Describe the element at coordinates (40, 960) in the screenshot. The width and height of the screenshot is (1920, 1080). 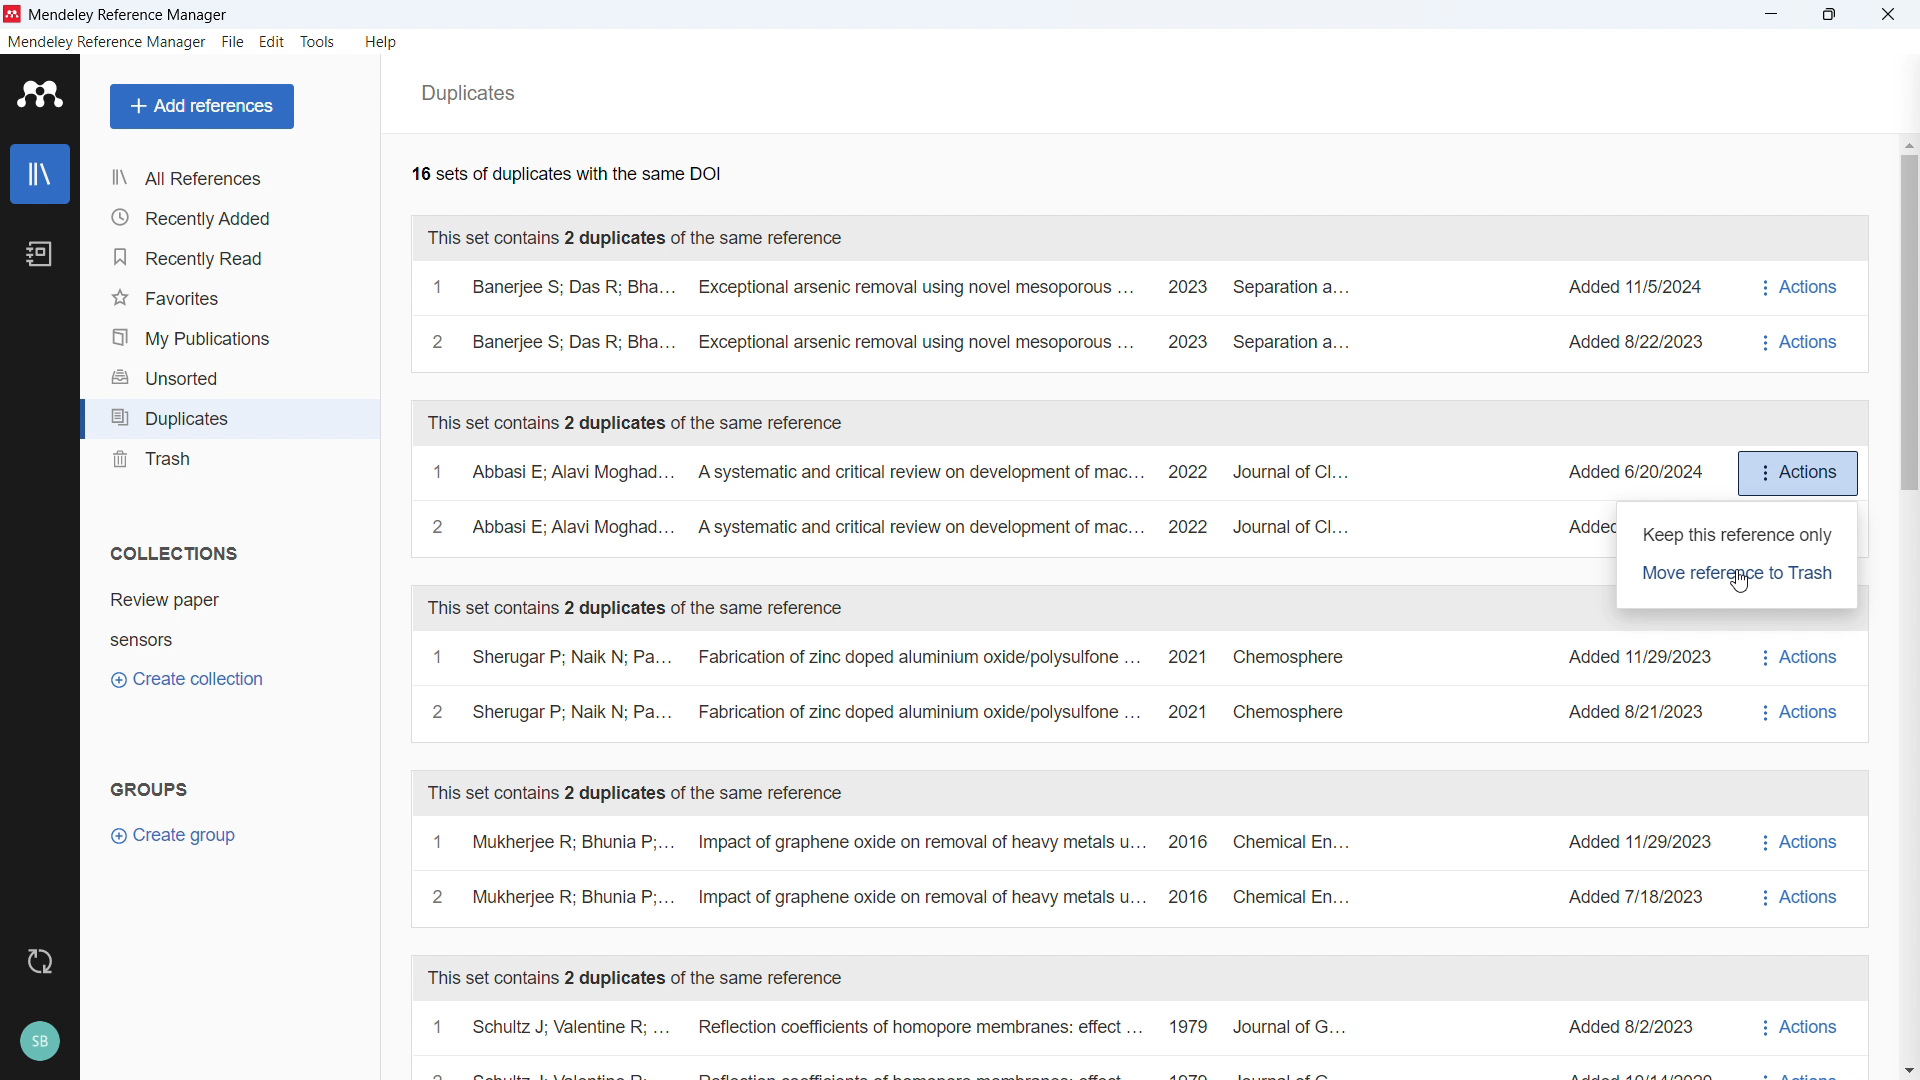
I see `sync` at that location.